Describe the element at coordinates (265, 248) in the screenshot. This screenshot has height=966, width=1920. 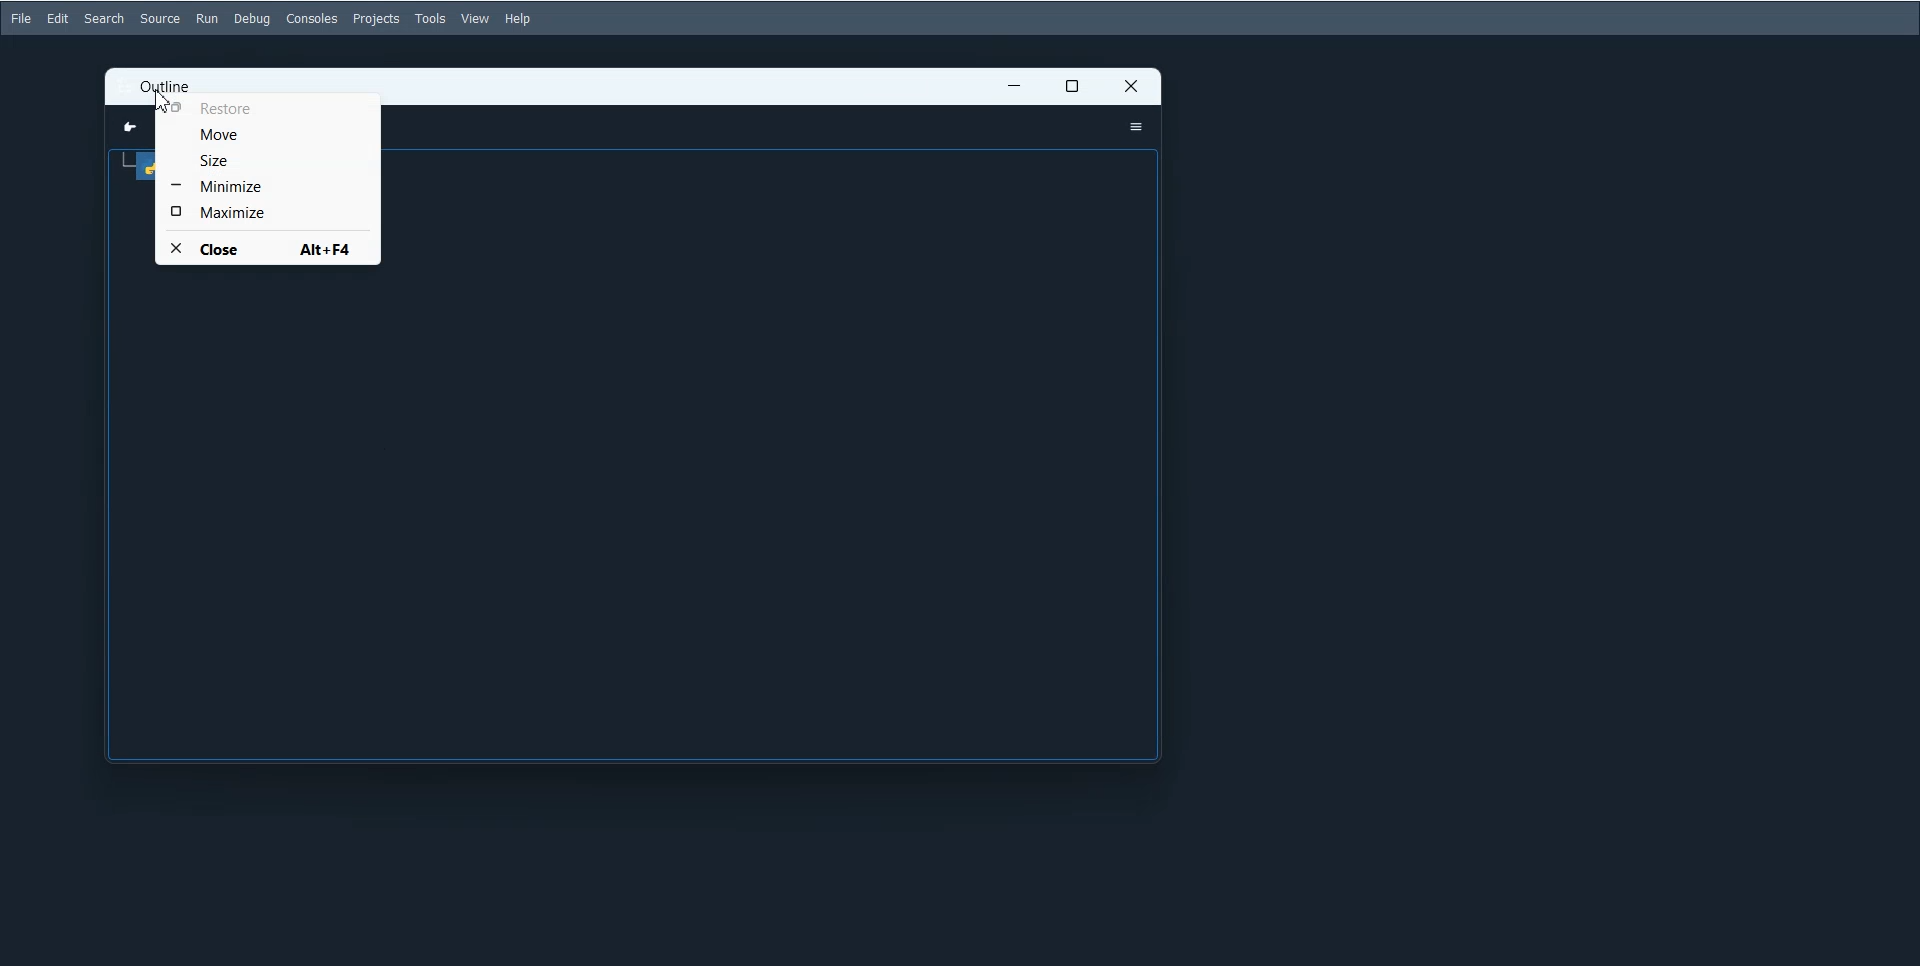
I see `Close` at that location.